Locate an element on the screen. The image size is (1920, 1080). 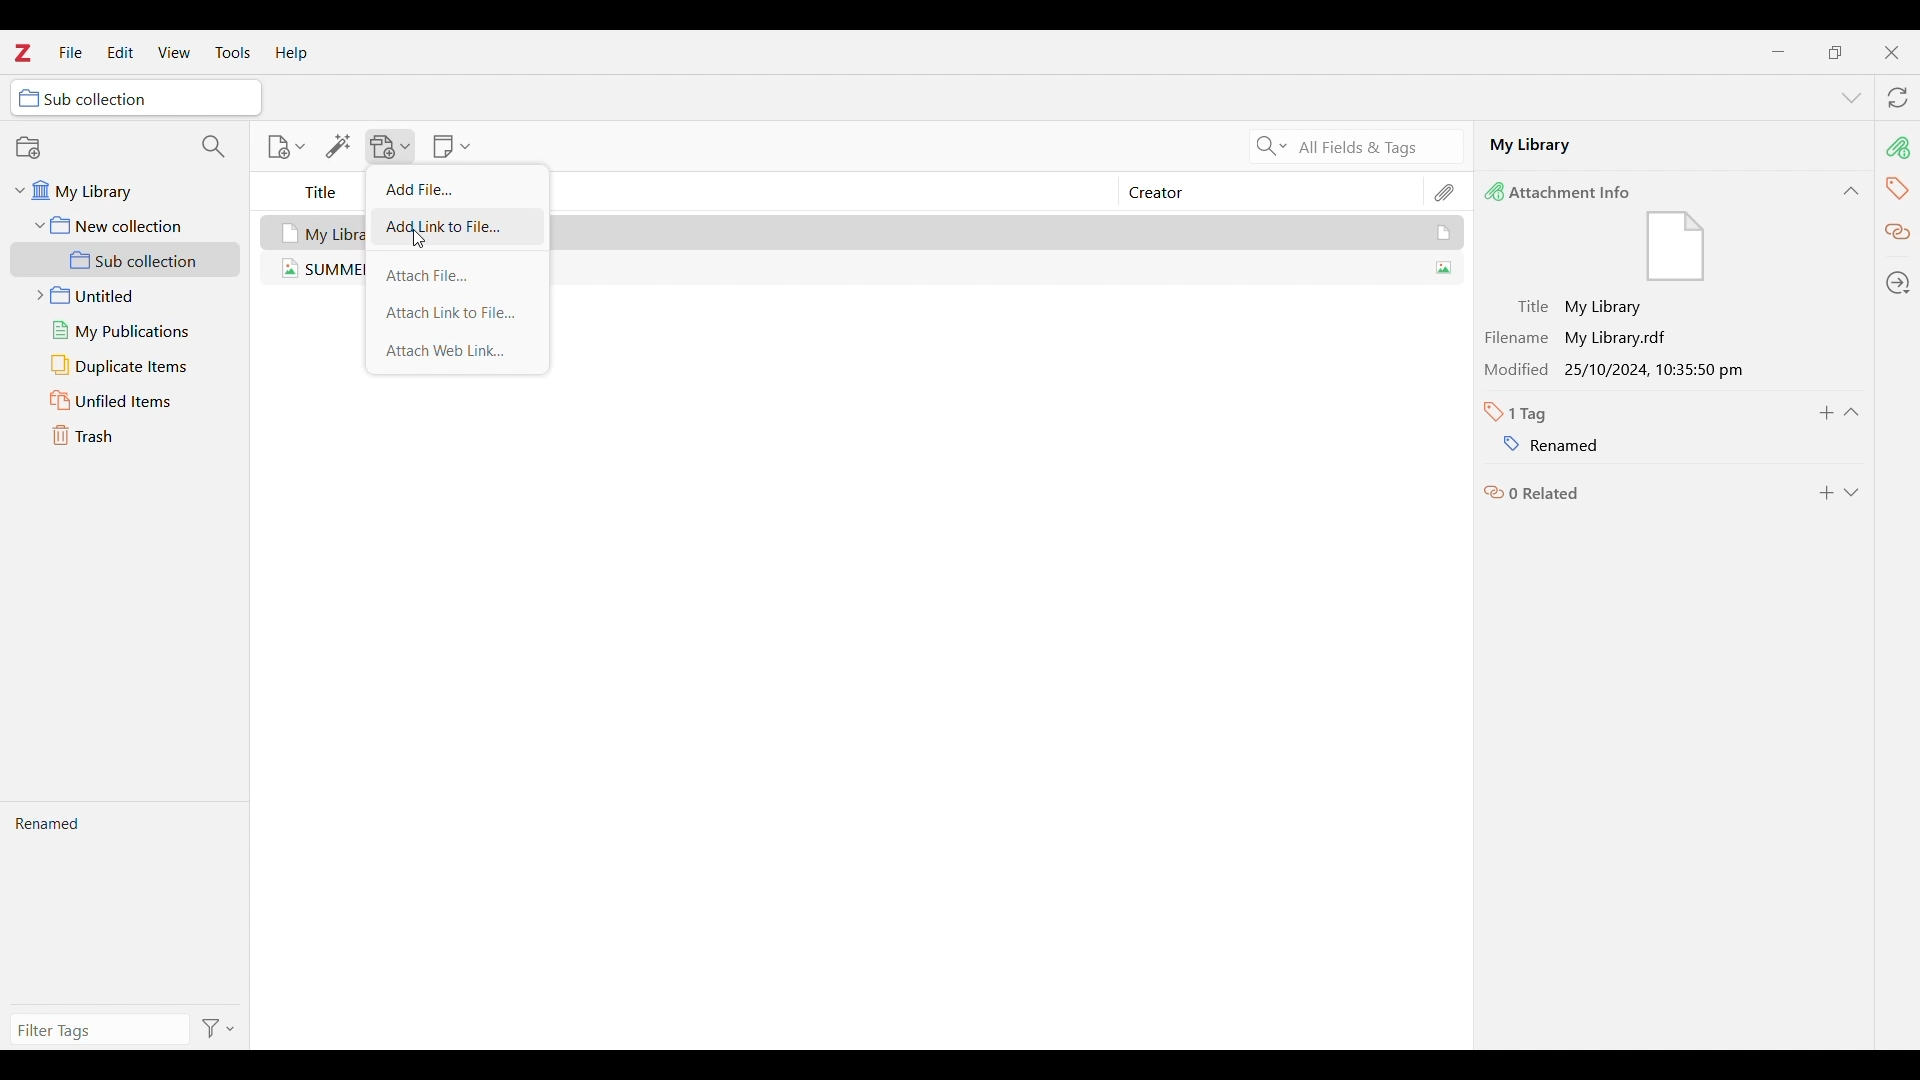
Sync with zotero.org is located at coordinates (1898, 97).